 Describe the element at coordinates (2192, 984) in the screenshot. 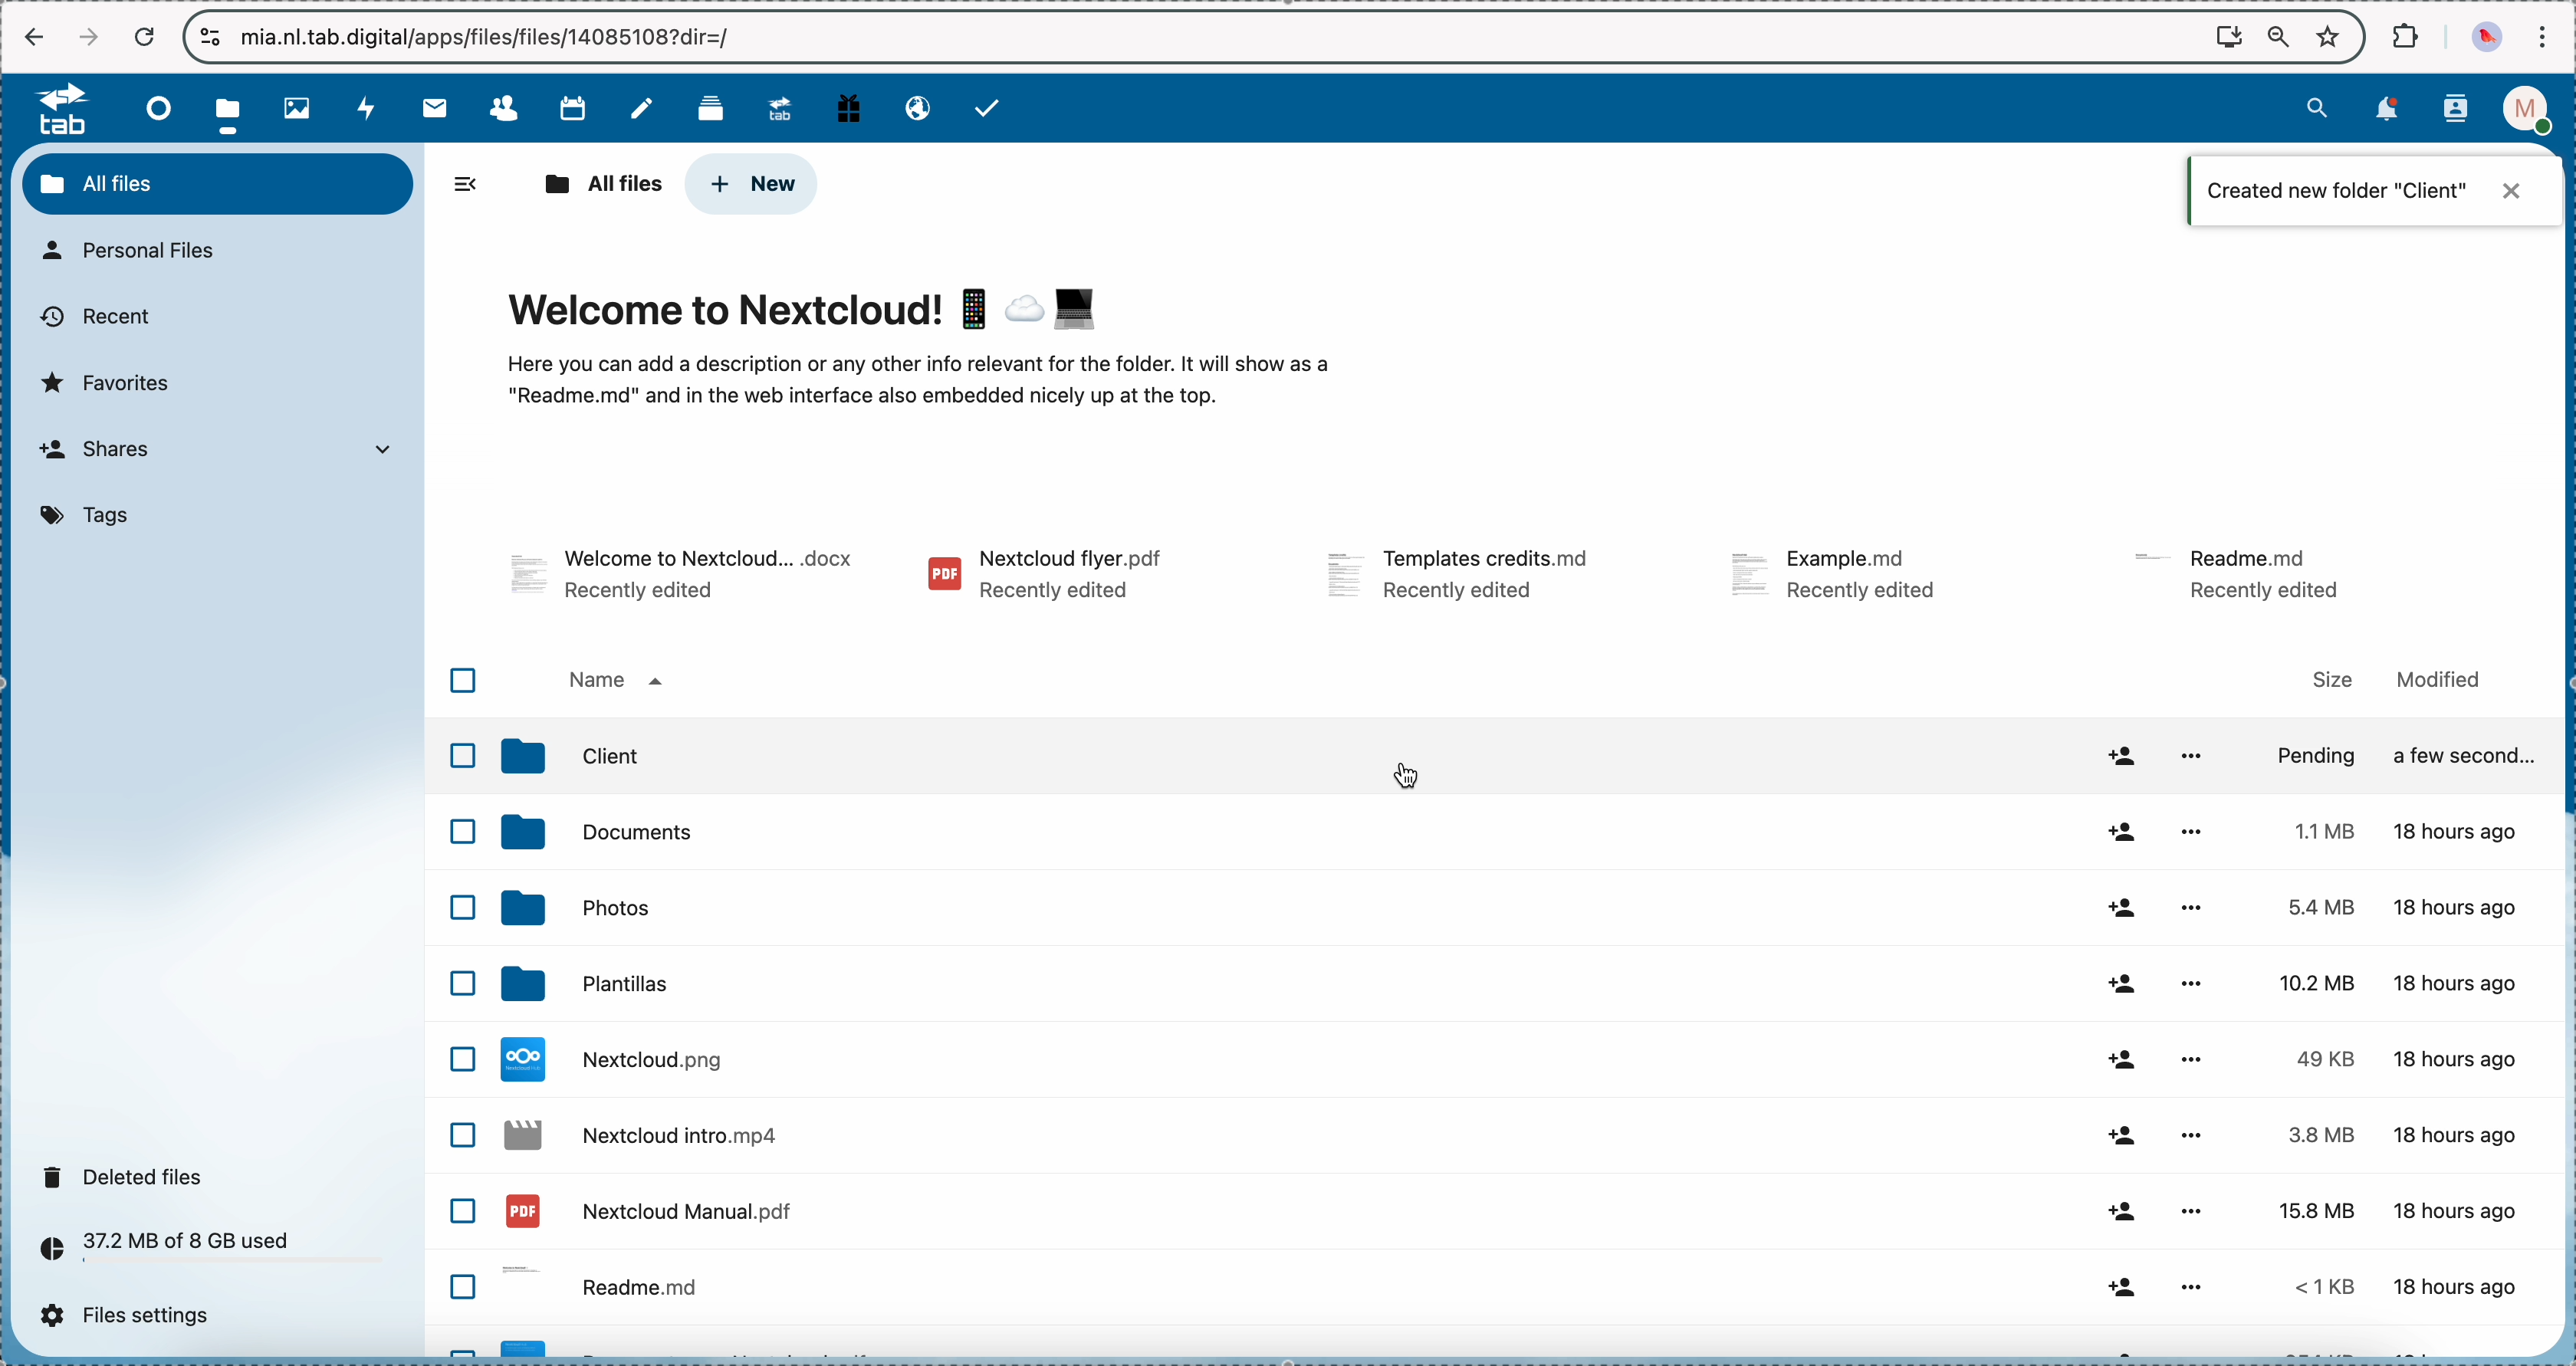

I see `more options` at that location.